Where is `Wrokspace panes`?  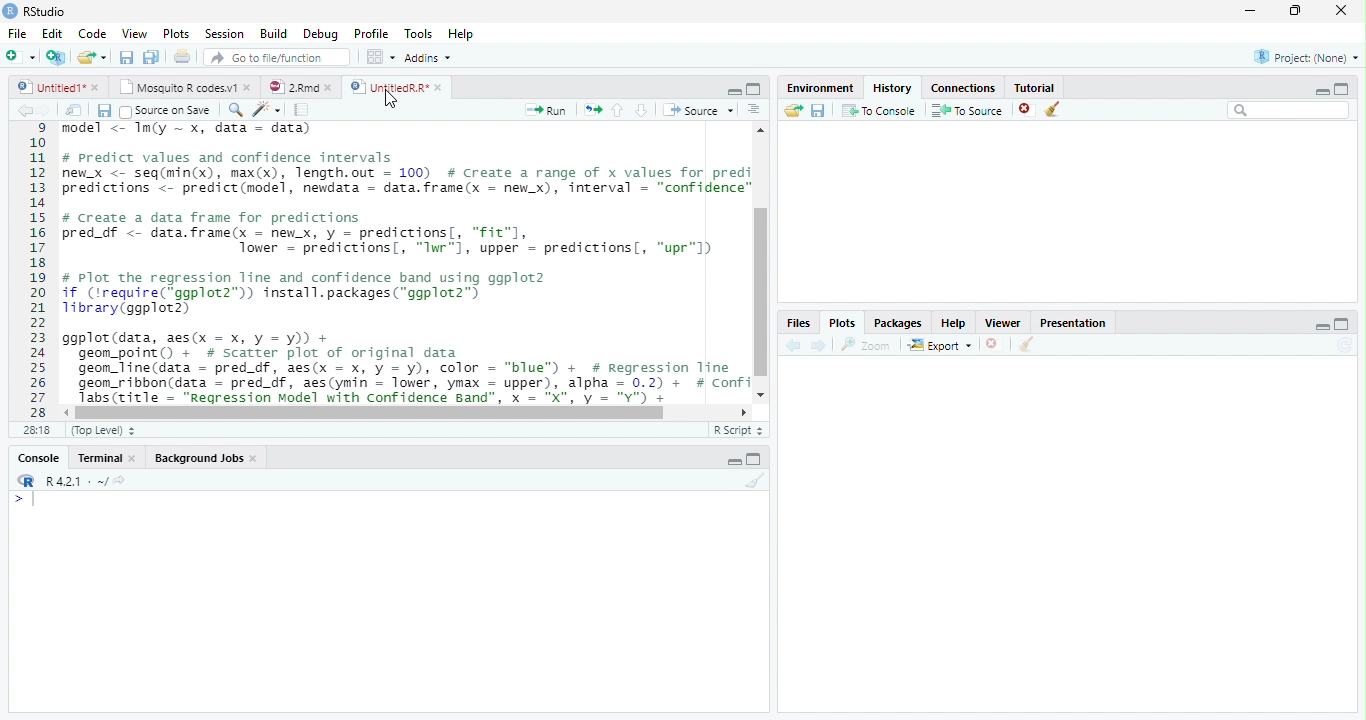
Wrokspace panes is located at coordinates (379, 57).